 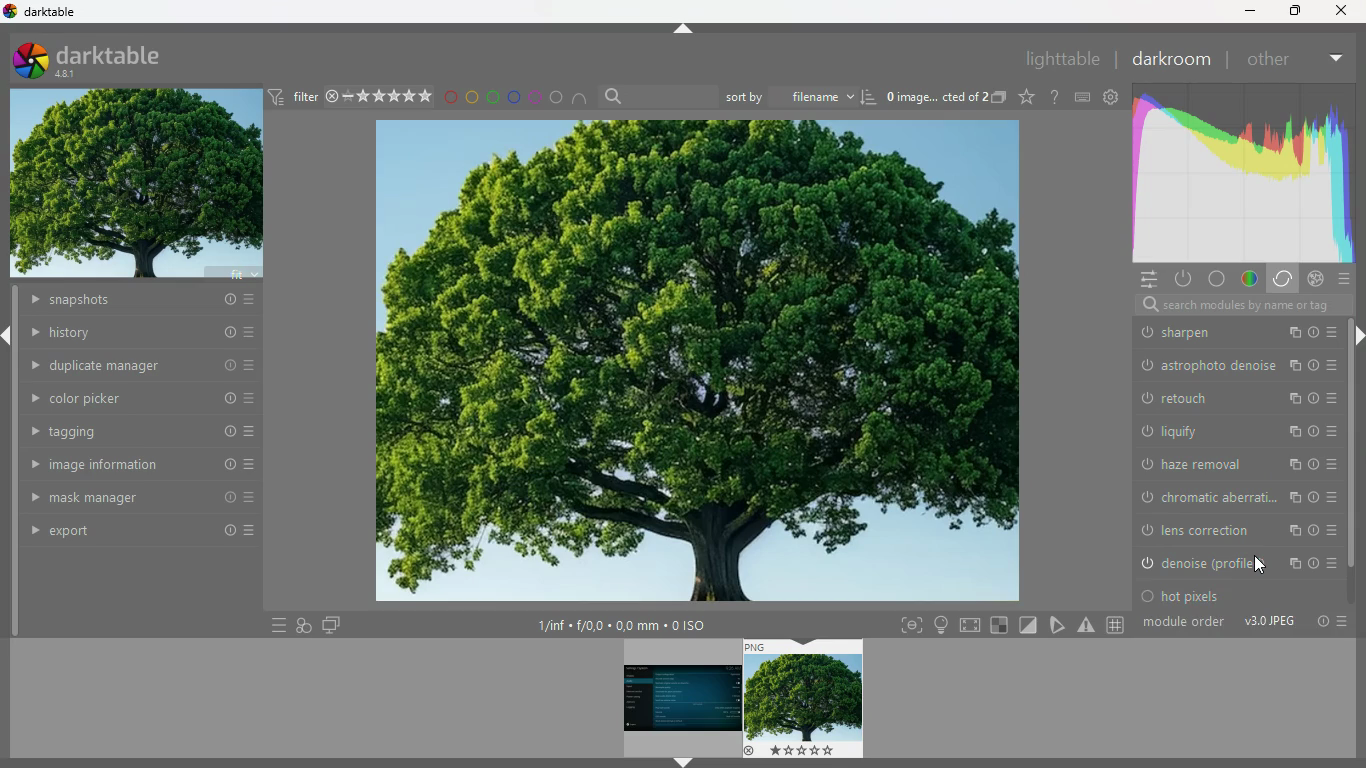 What do you see at coordinates (1332, 528) in the screenshot?
I see `change` at bounding box center [1332, 528].